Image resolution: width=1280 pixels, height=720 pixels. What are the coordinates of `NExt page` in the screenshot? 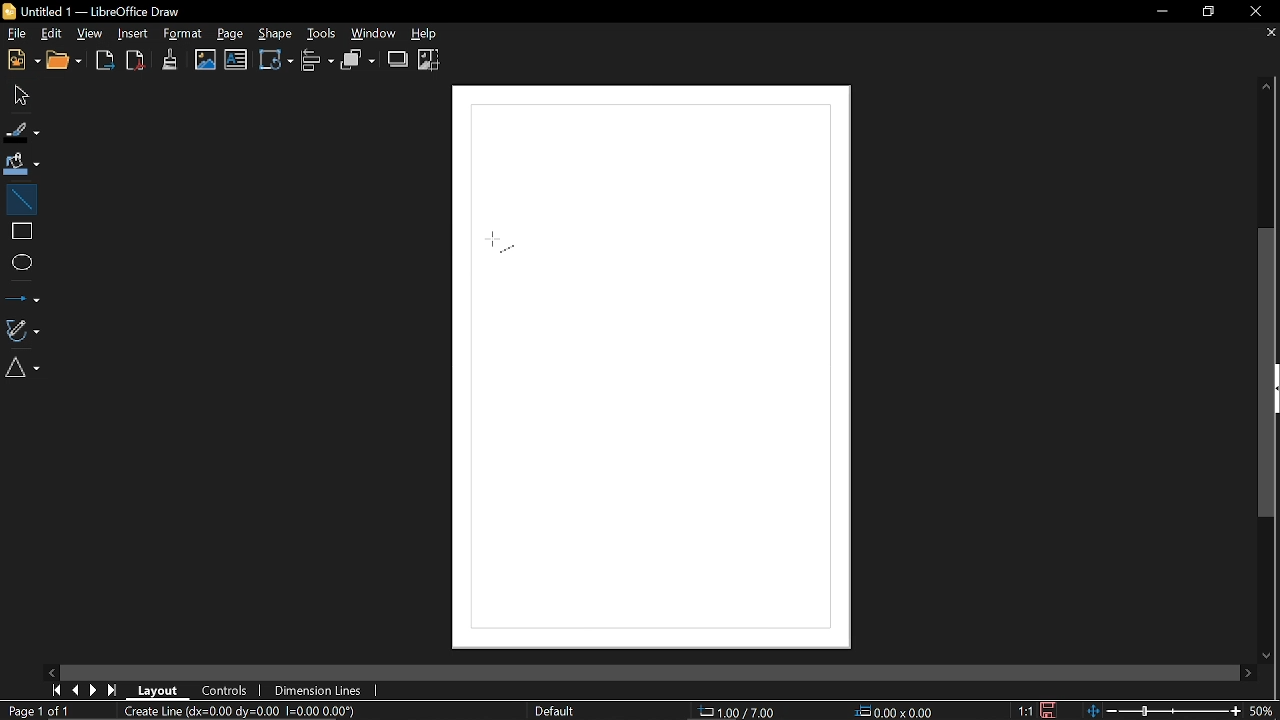 It's located at (95, 690).